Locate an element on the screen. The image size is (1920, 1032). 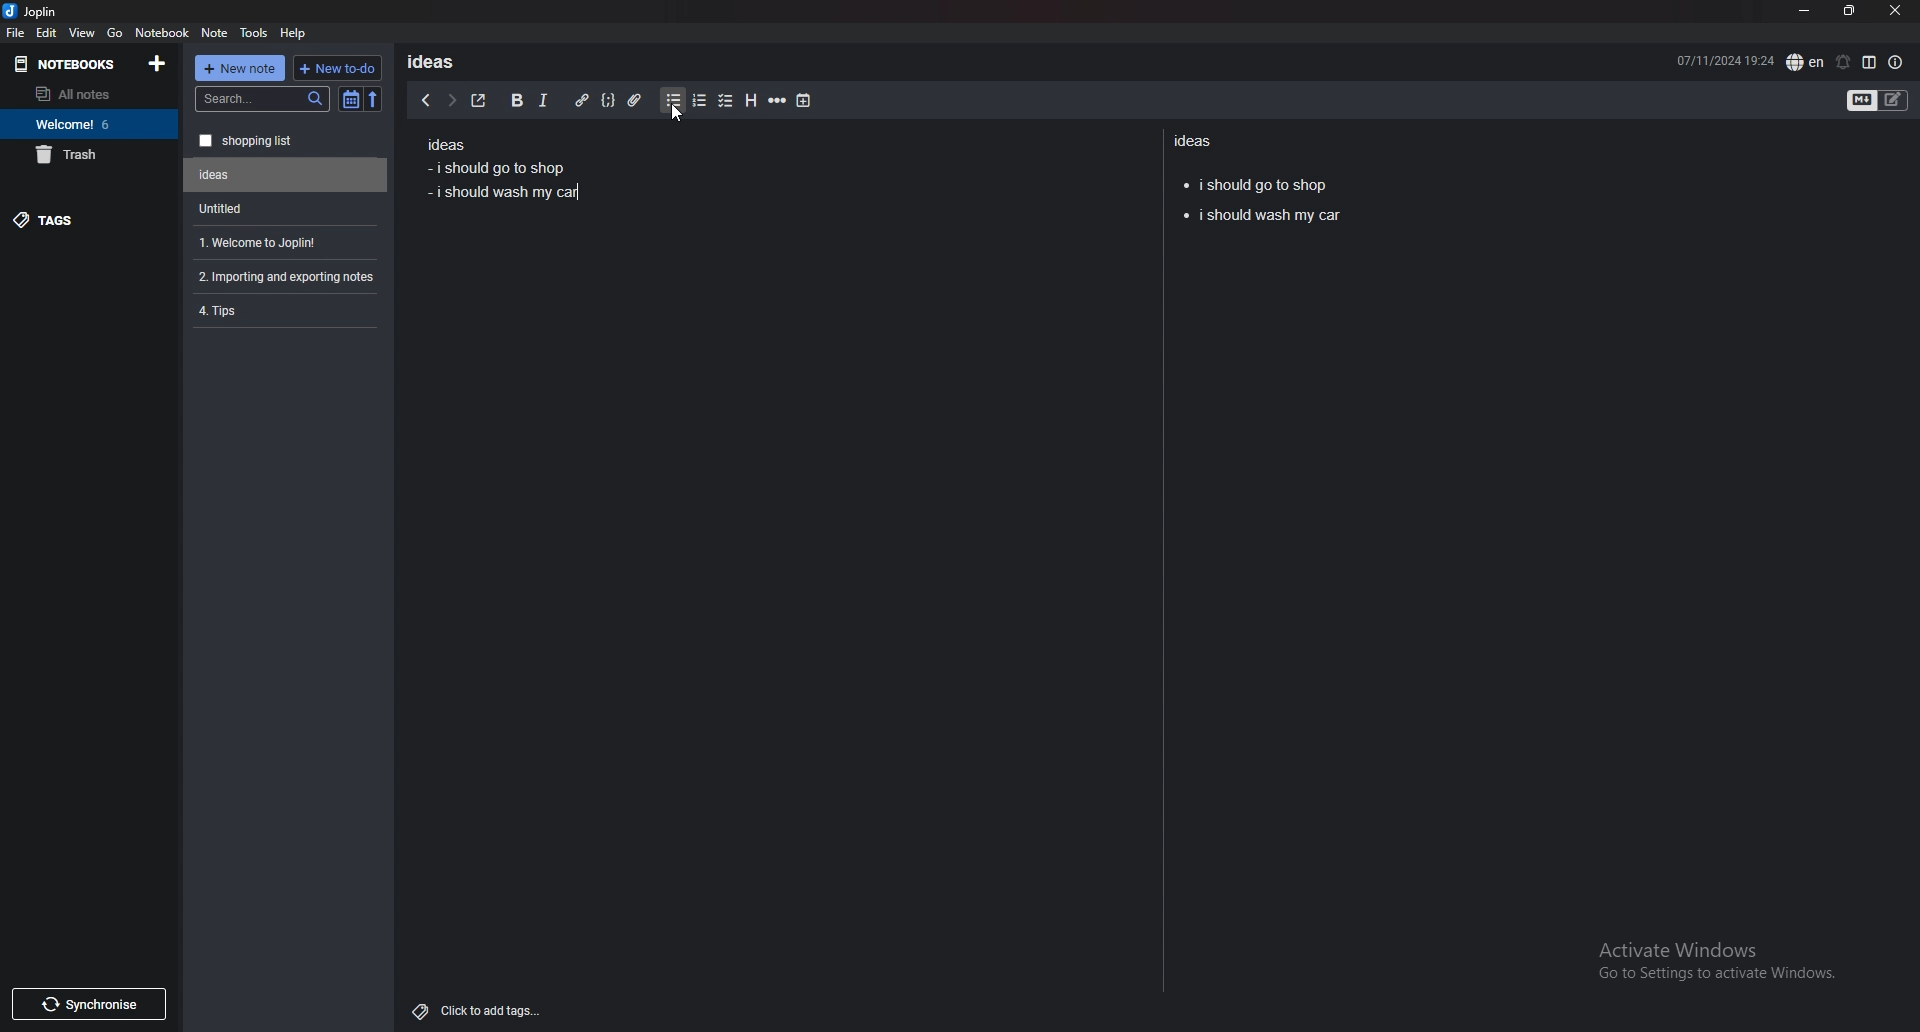
tags is located at coordinates (90, 219).